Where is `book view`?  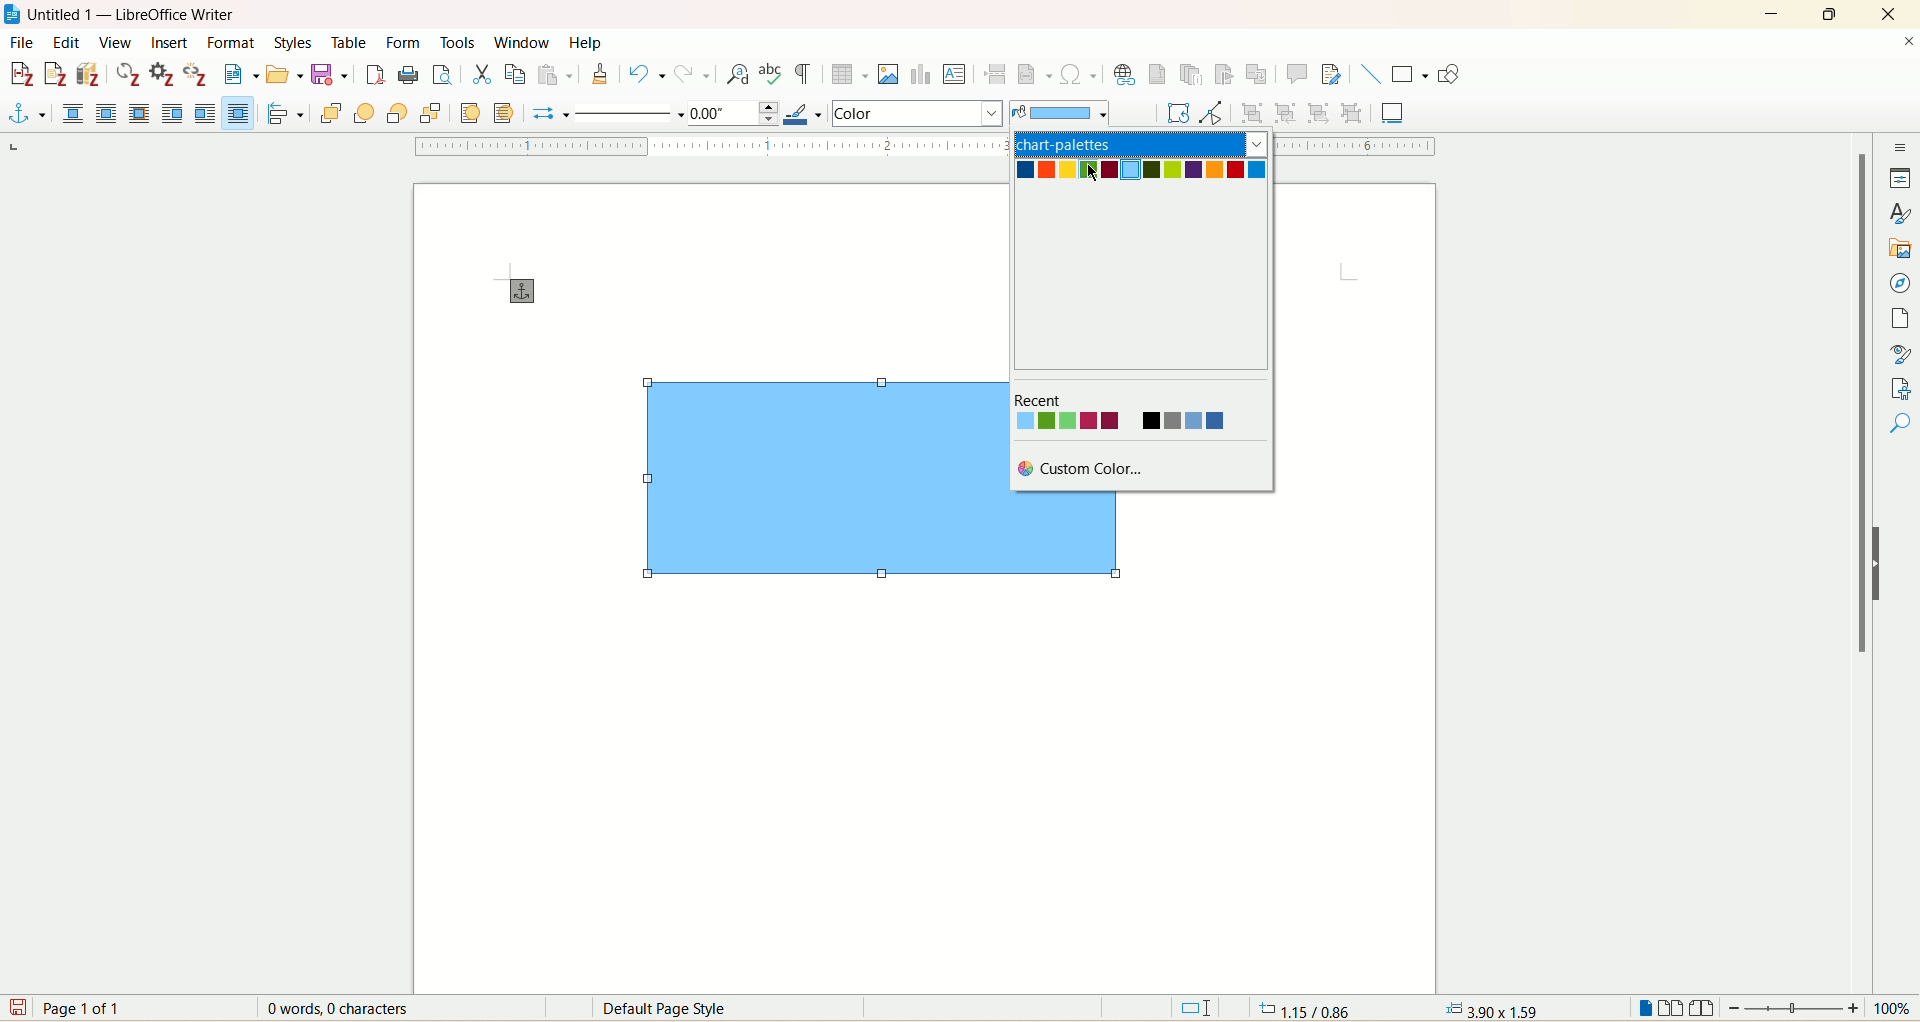
book view is located at coordinates (1705, 1010).